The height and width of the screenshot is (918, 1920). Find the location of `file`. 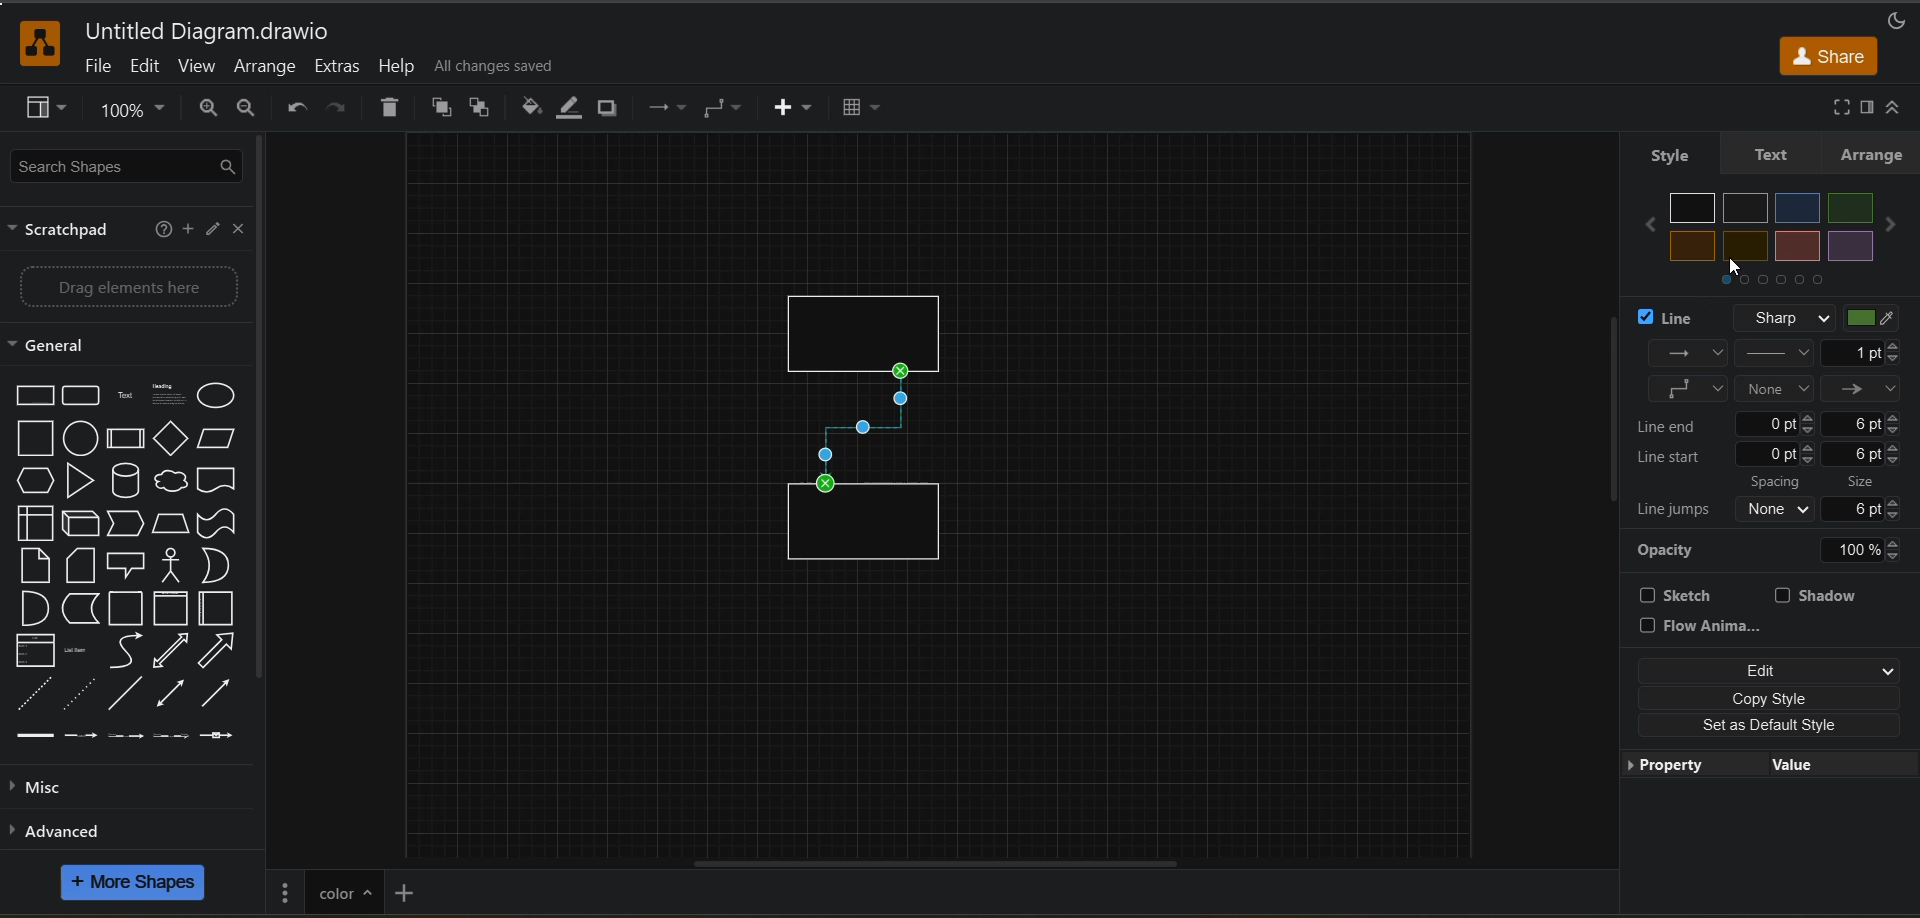

file is located at coordinates (99, 69).